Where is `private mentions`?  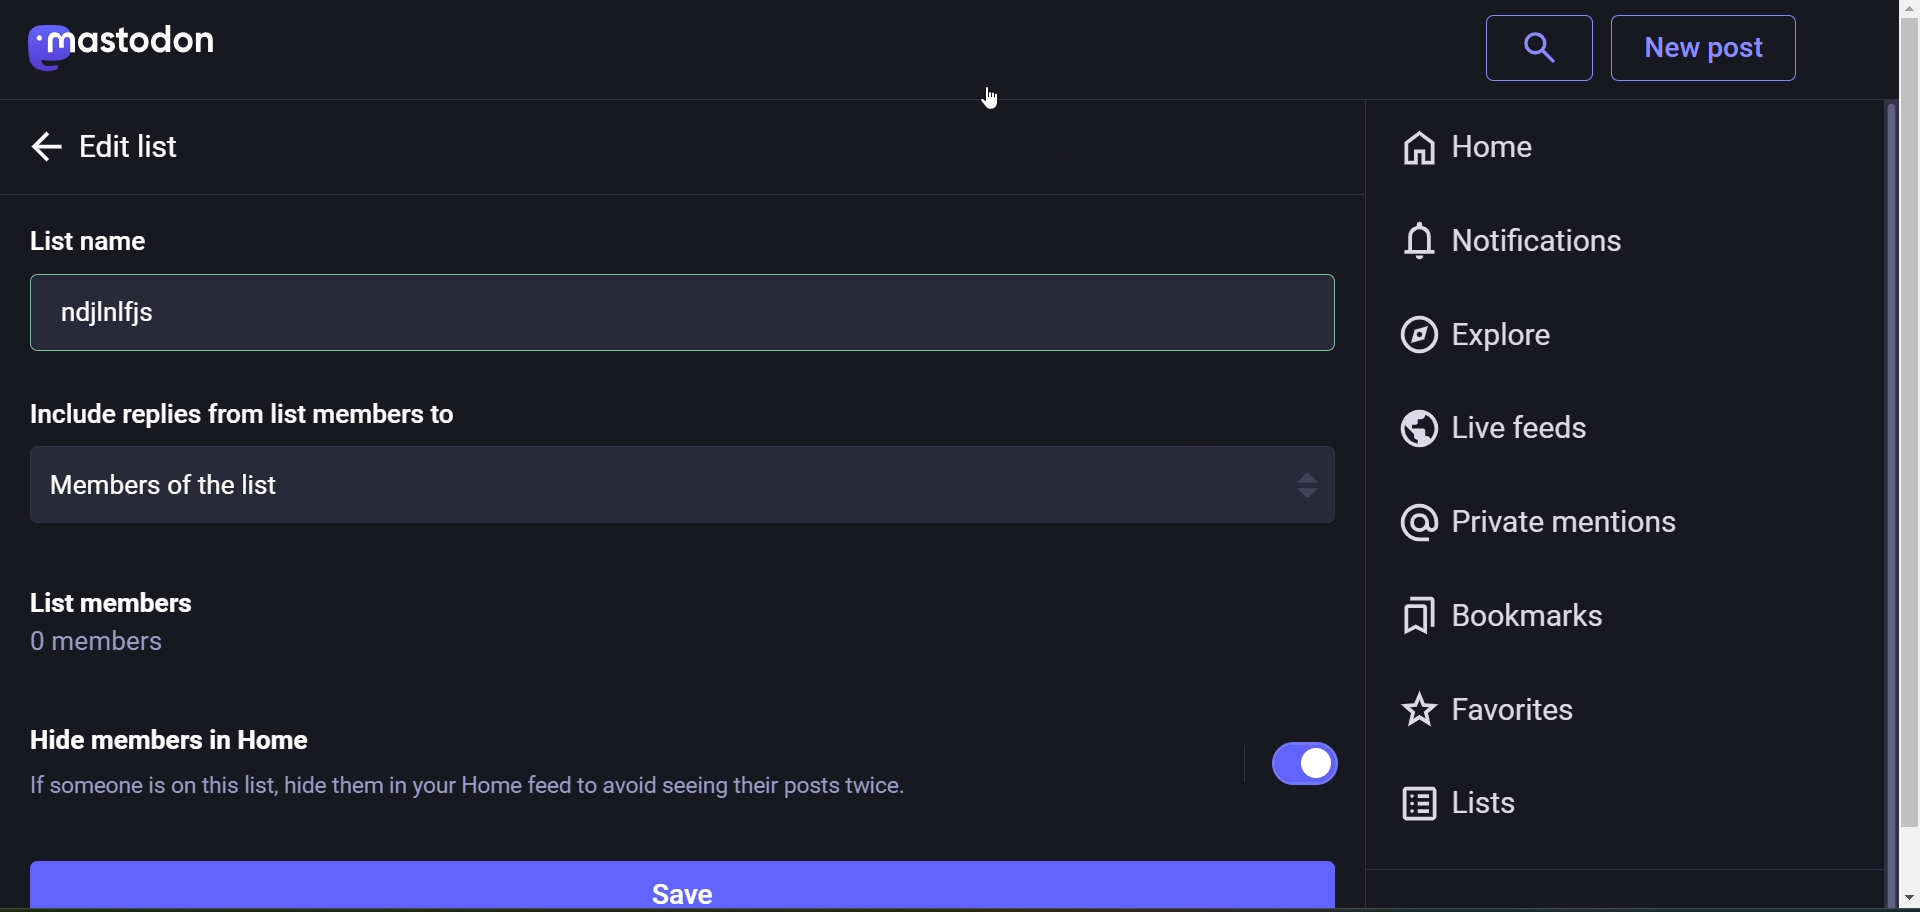 private mentions is located at coordinates (1542, 524).